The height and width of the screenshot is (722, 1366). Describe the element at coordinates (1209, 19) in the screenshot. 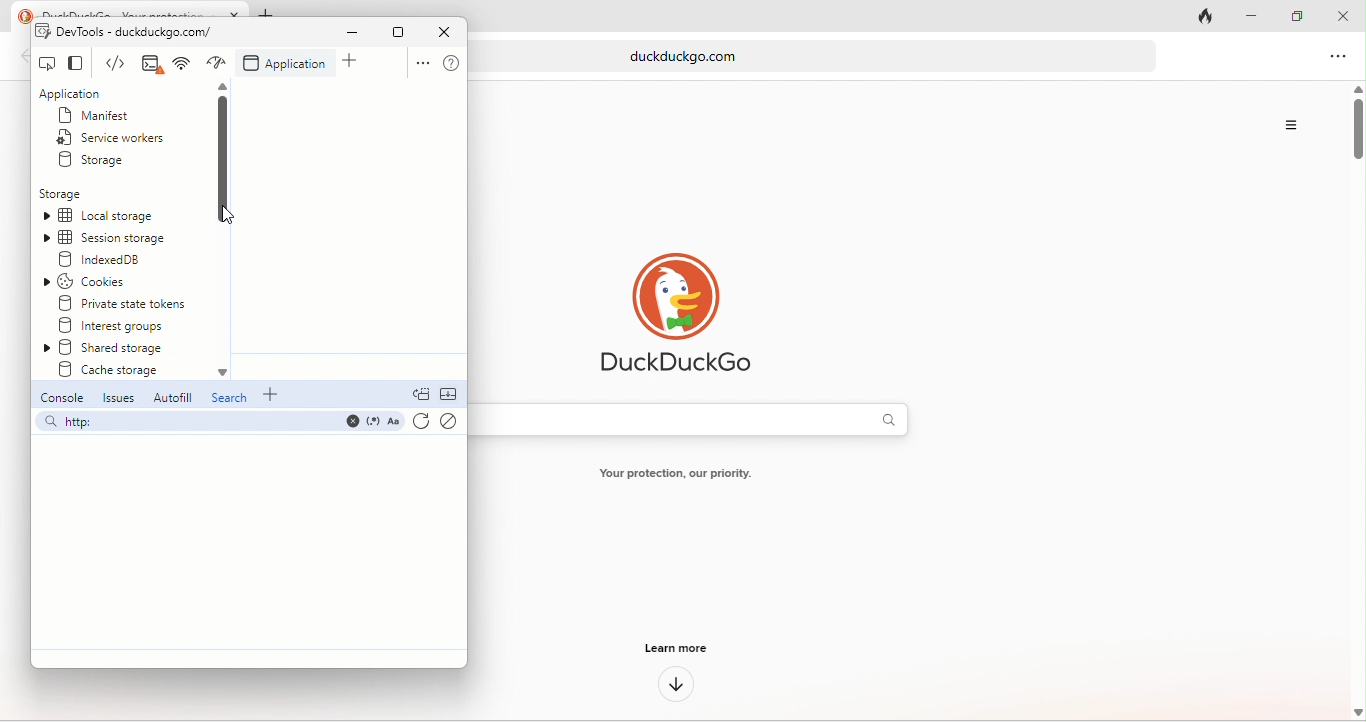

I see `track tab` at that location.